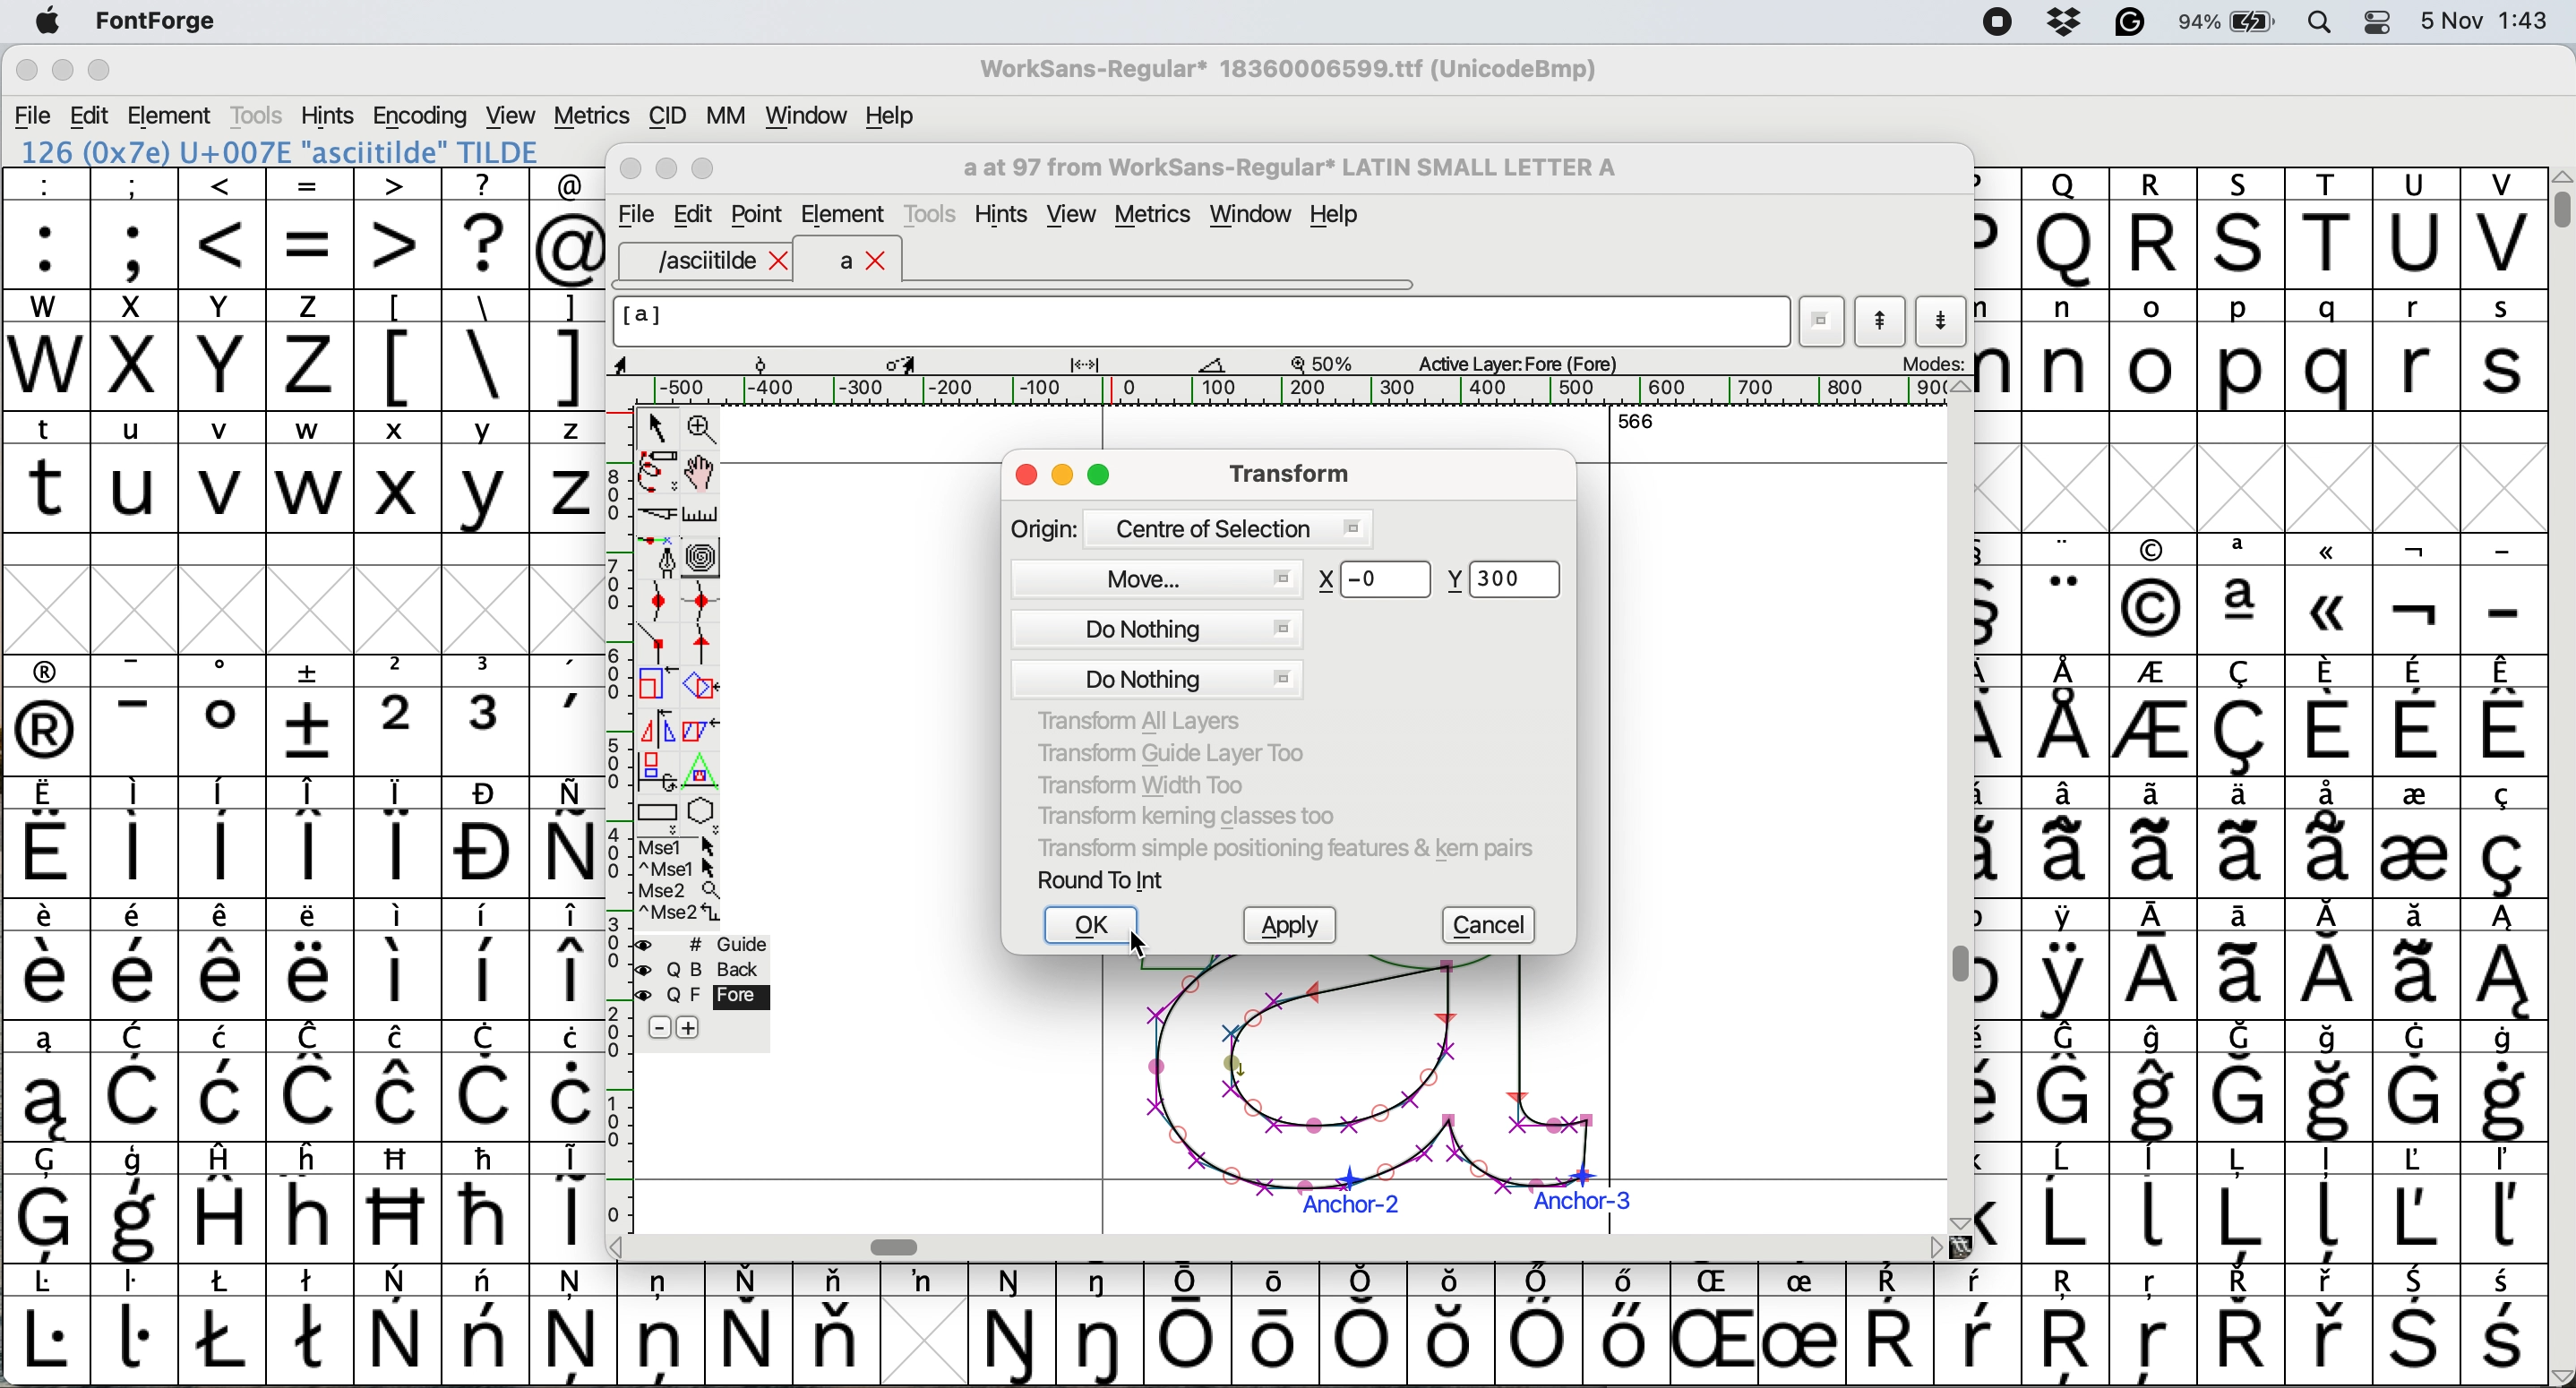 The width and height of the screenshot is (2576, 1388). I want to click on Help, so click(1334, 217).